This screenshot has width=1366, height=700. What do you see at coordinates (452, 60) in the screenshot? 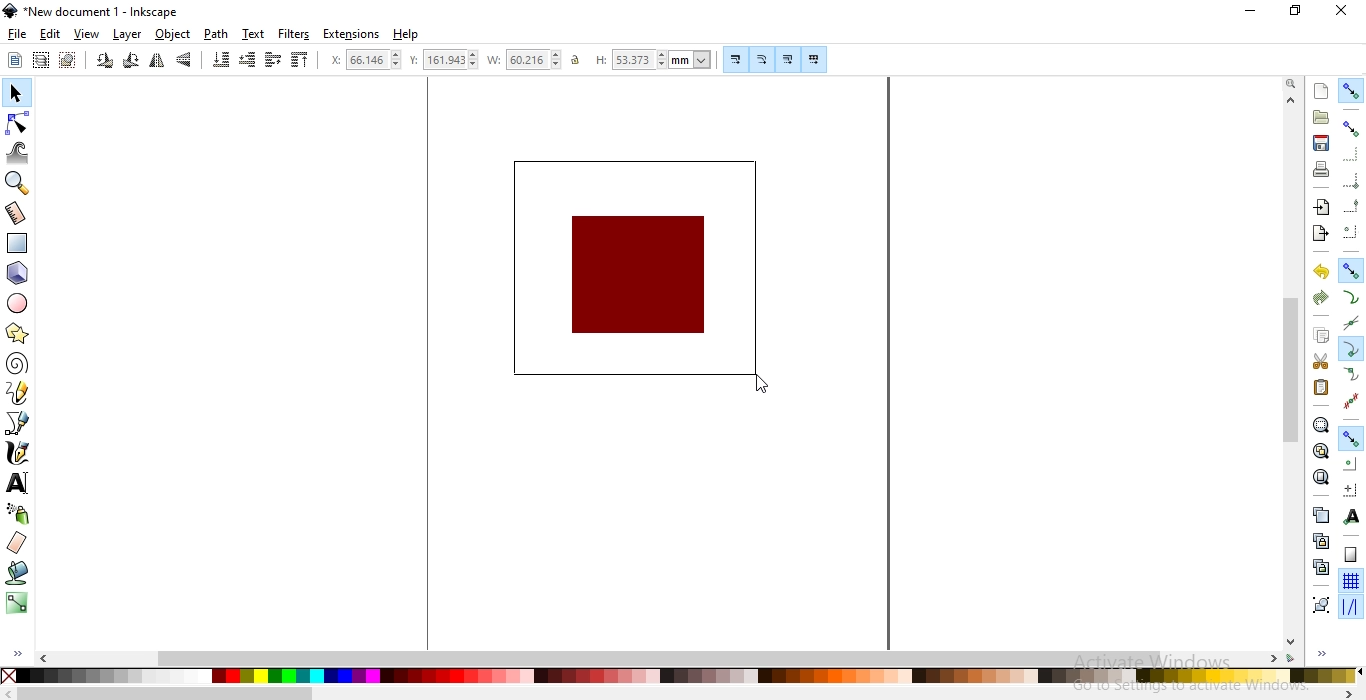
I see `161.943` at bounding box center [452, 60].